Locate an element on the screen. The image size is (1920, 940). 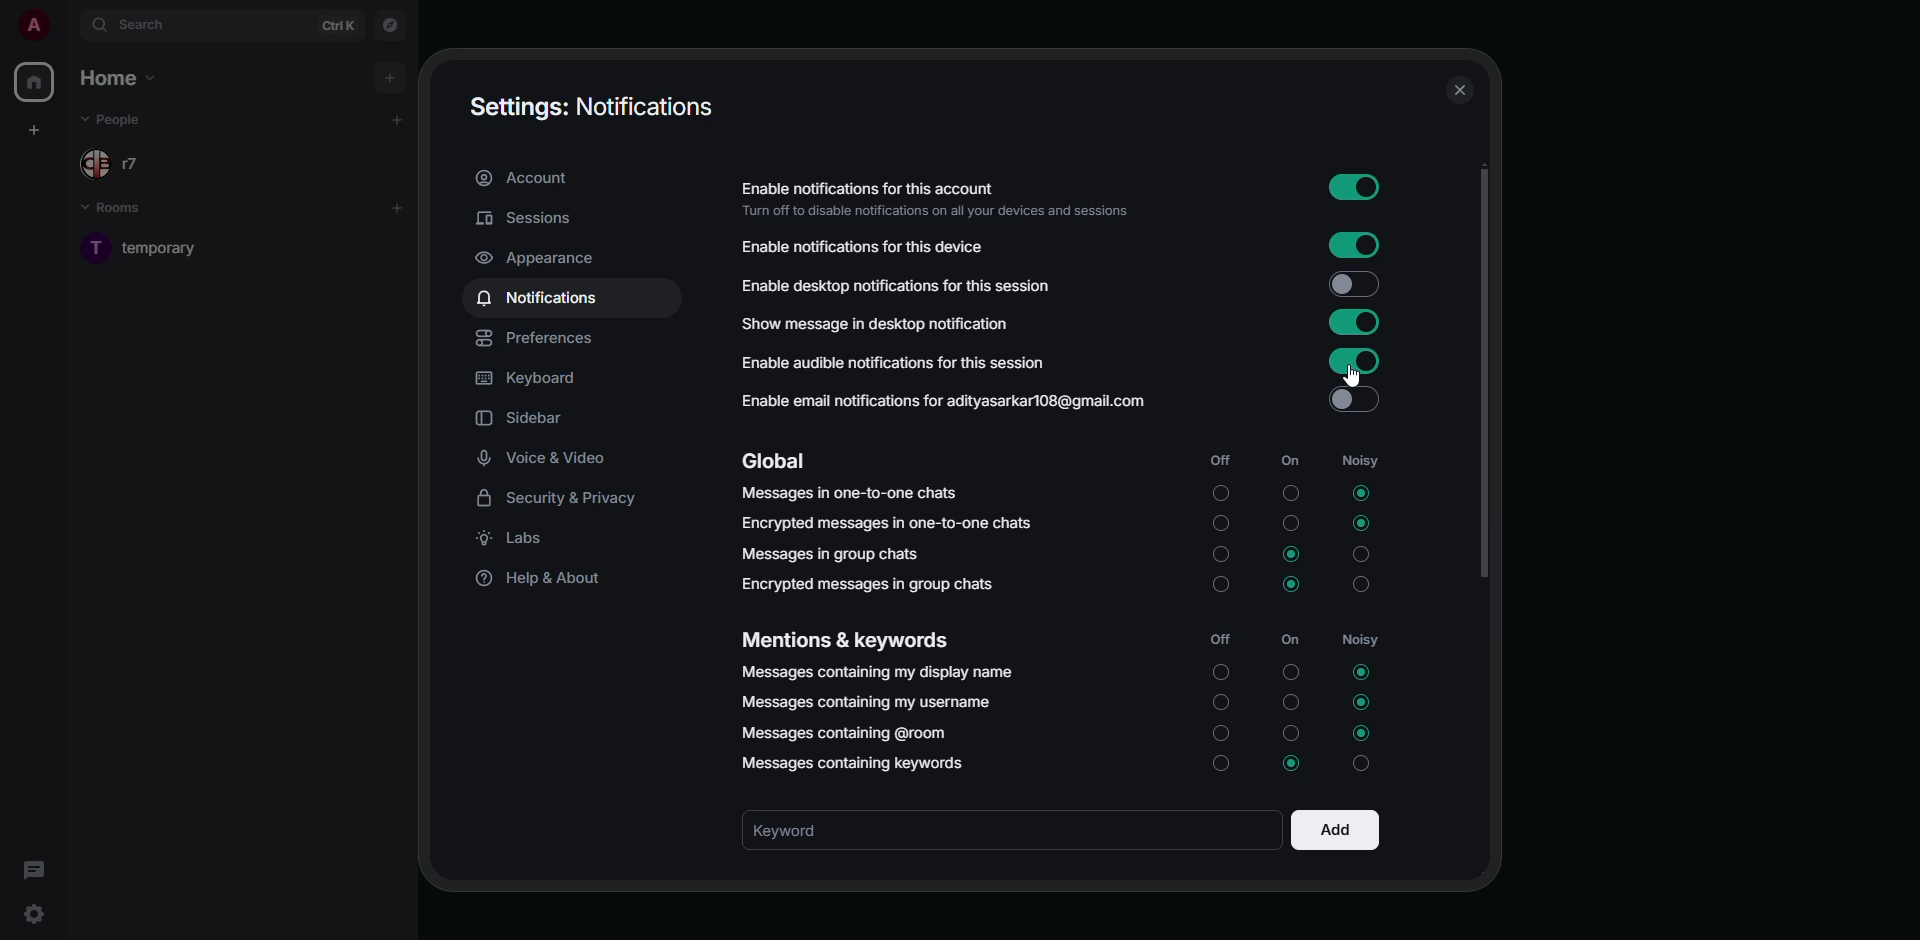
keyboard is located at coordinates (528, 379).